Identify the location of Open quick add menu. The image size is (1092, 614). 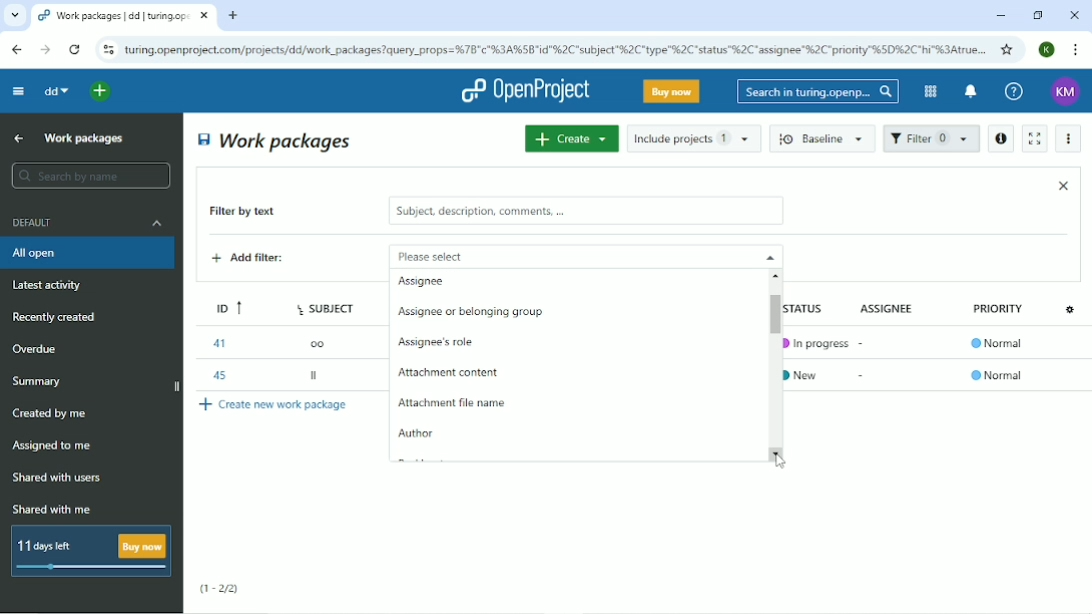
(101, 91).